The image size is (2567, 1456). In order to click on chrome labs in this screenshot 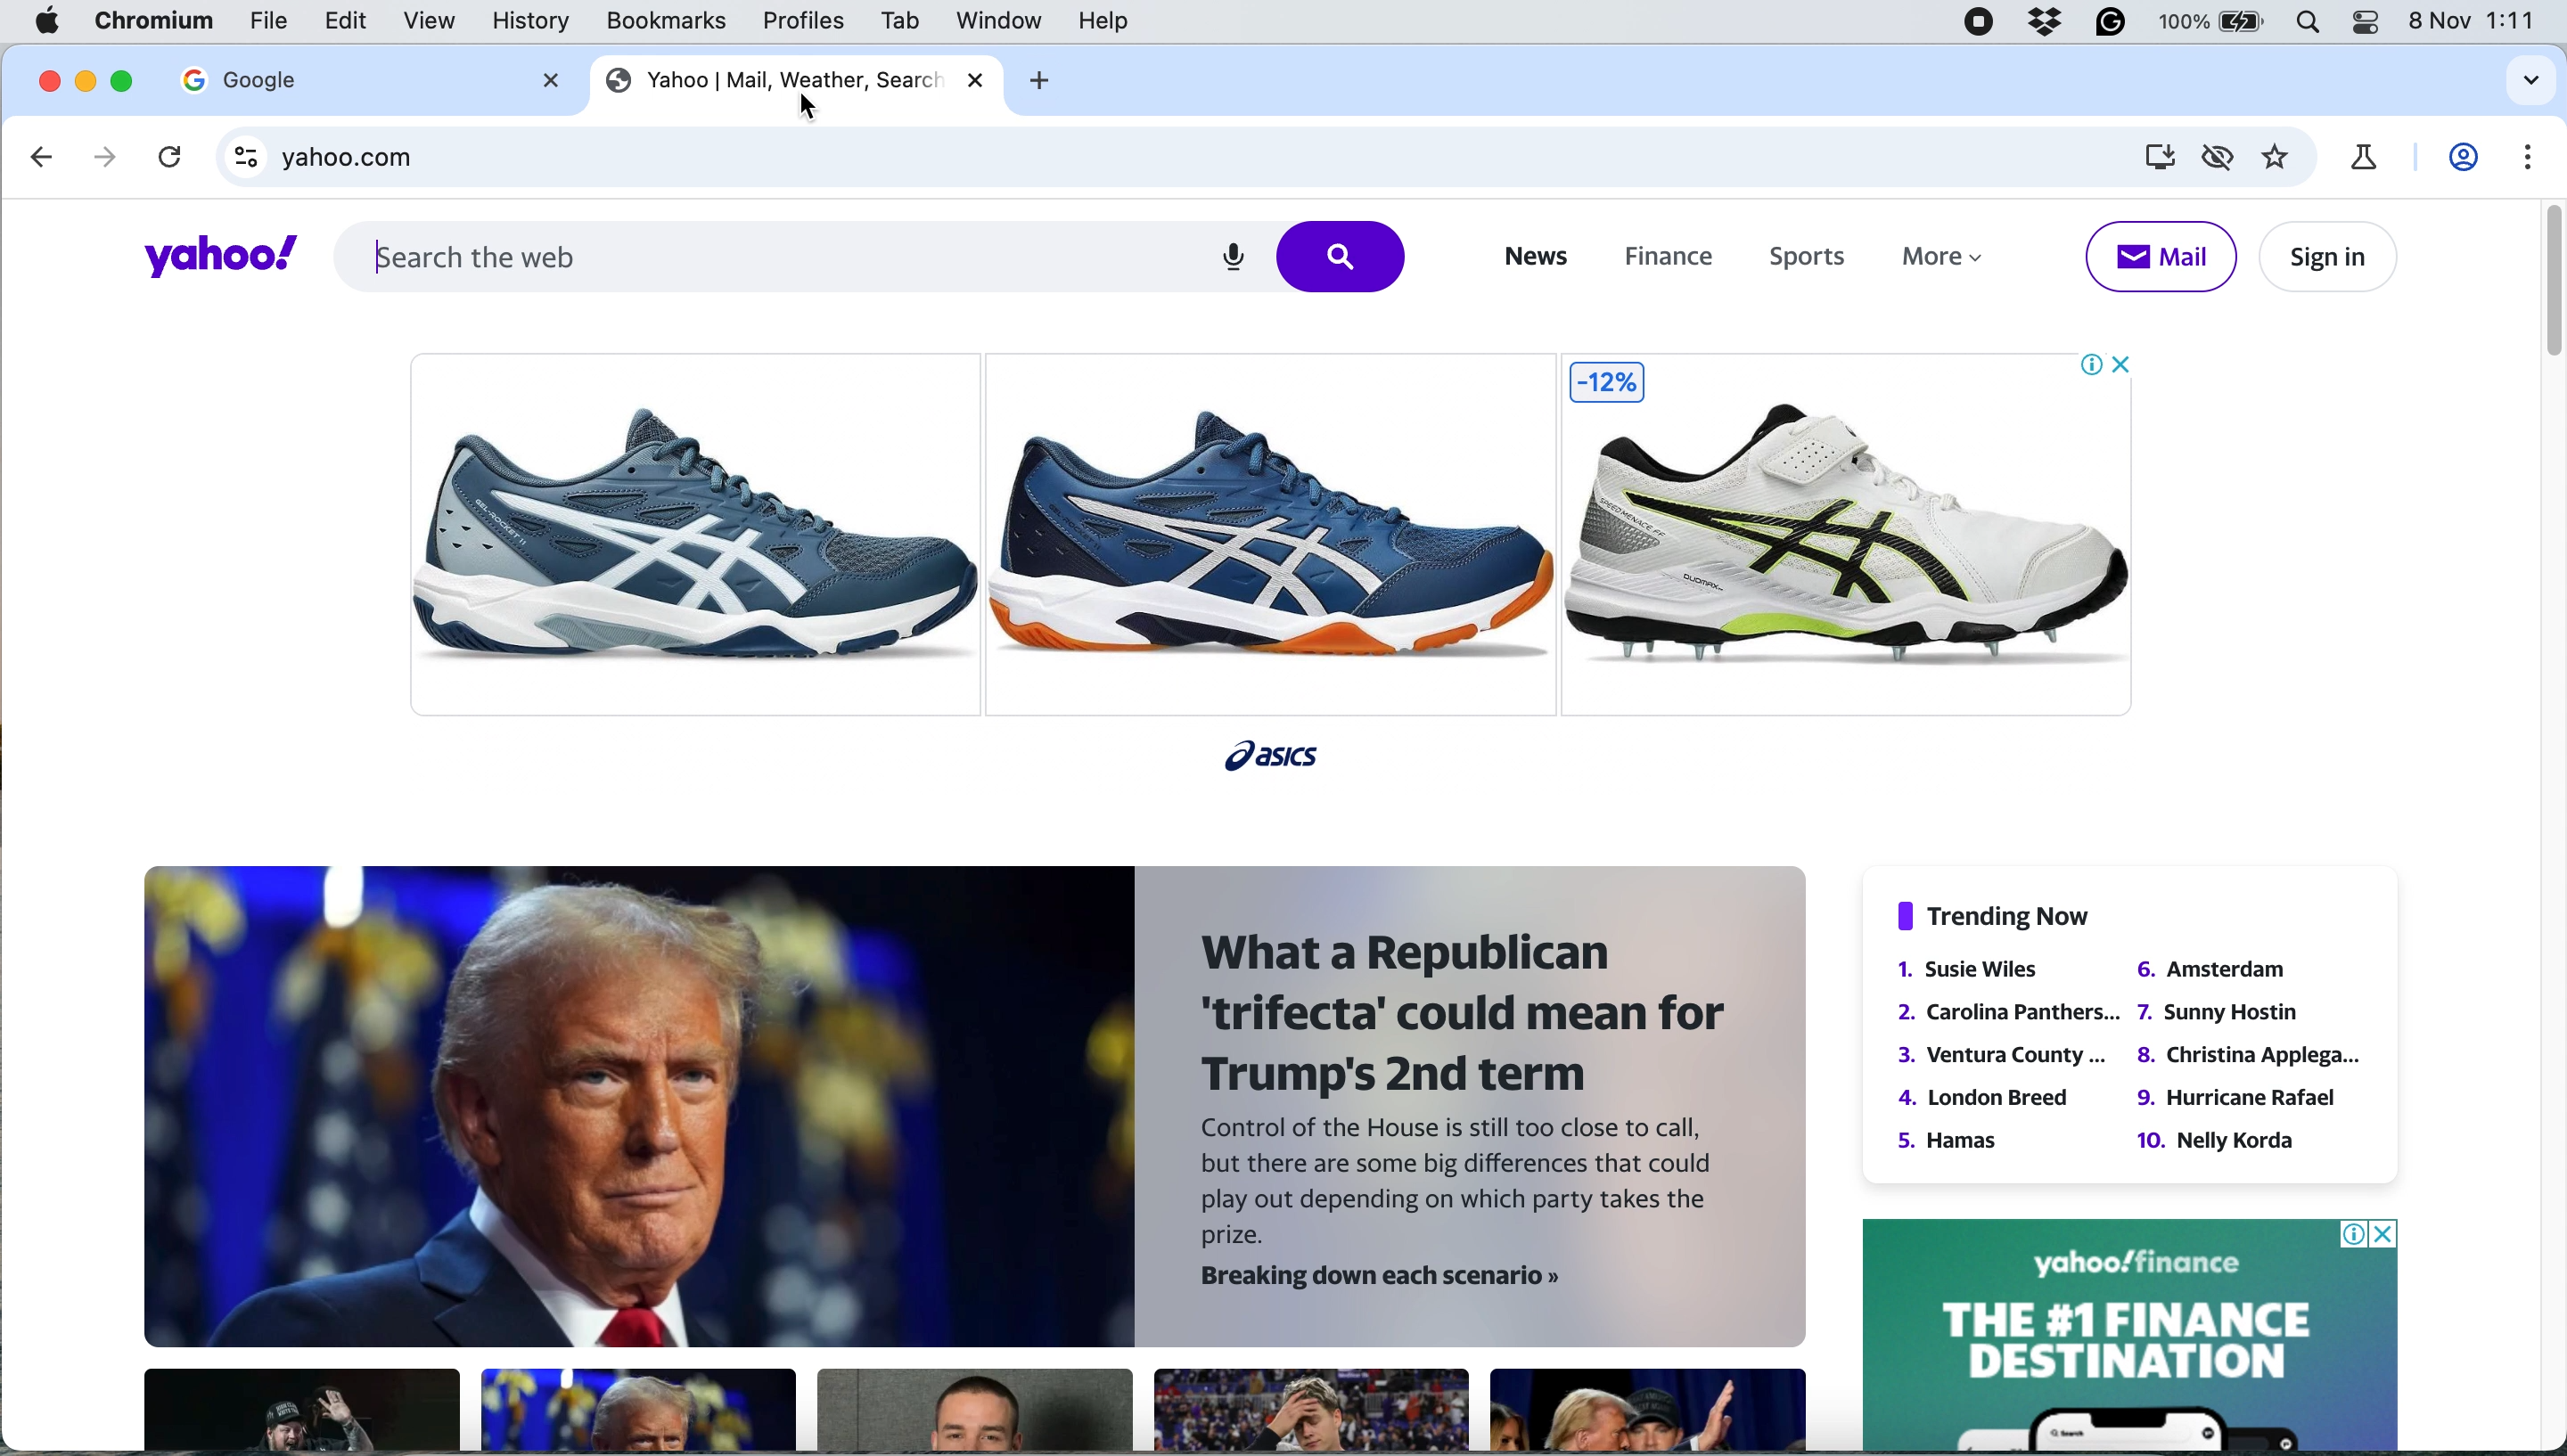, I will do `click(2363, 157)`.